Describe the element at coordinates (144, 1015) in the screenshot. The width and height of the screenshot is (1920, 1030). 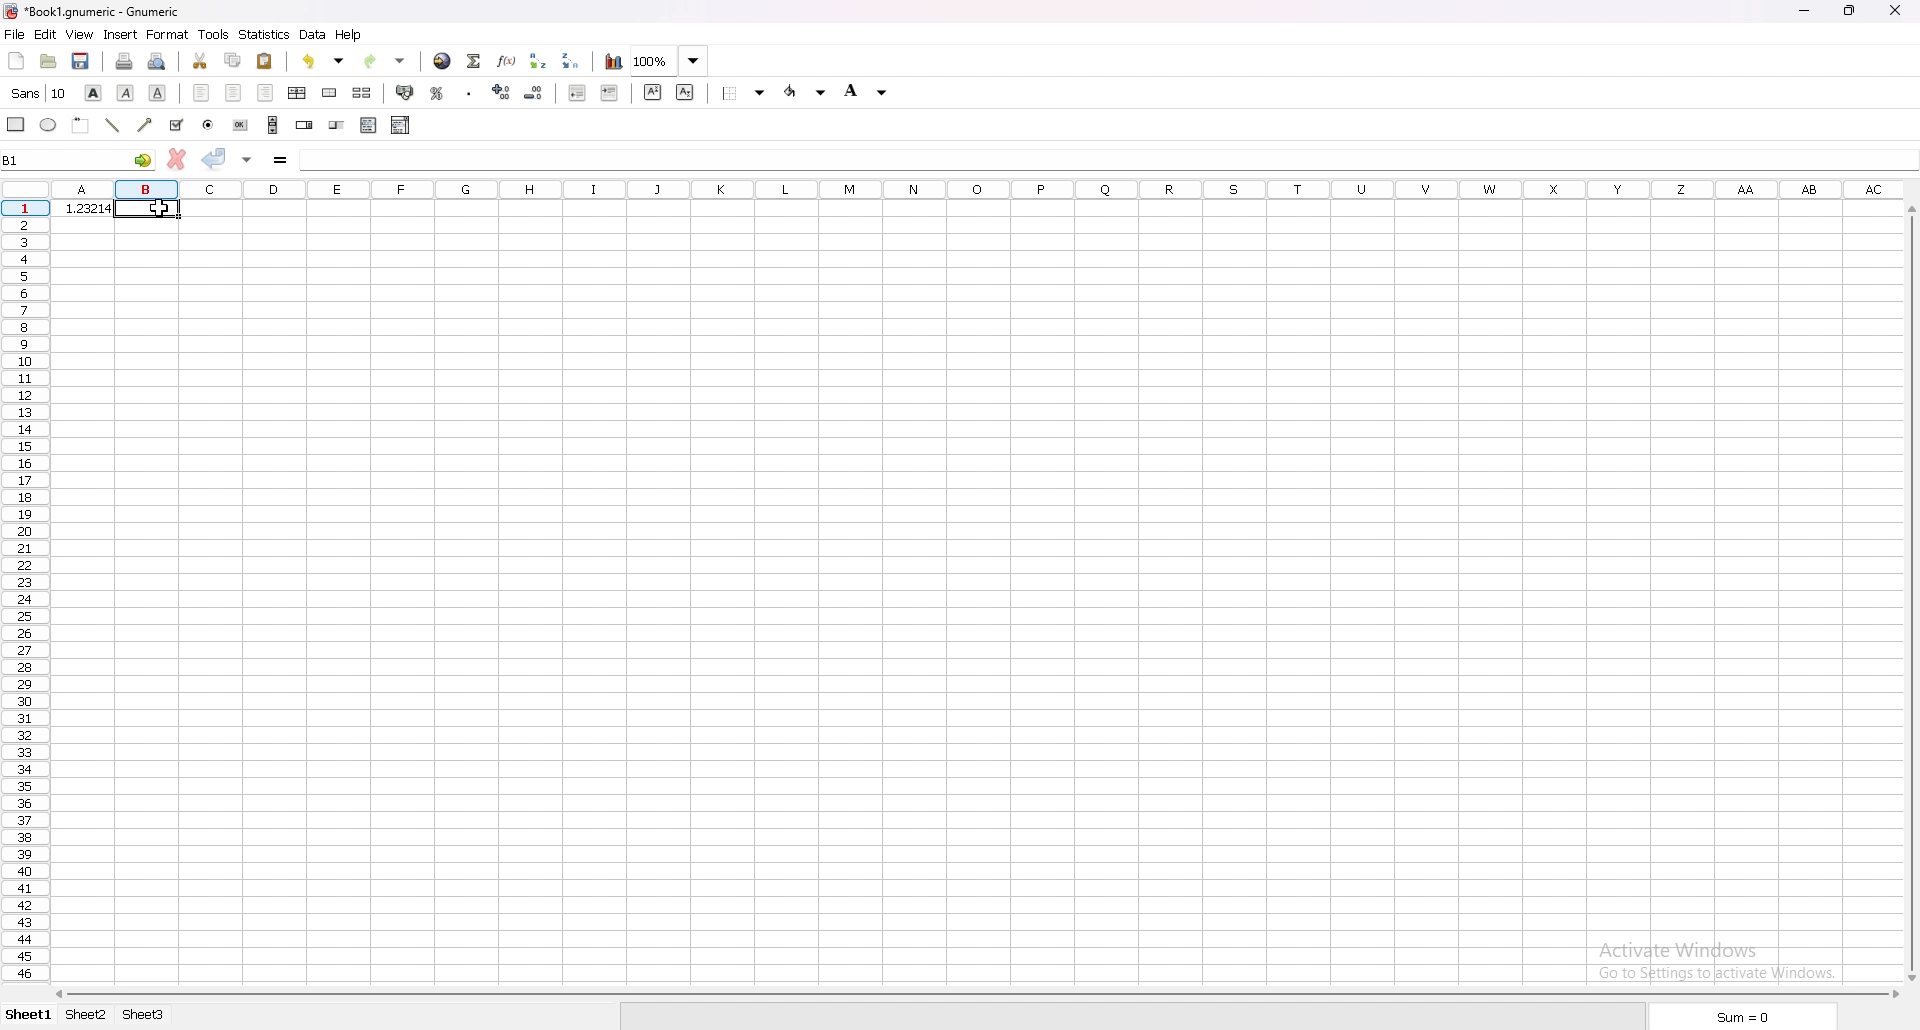
I see `sheet 3` at that location.